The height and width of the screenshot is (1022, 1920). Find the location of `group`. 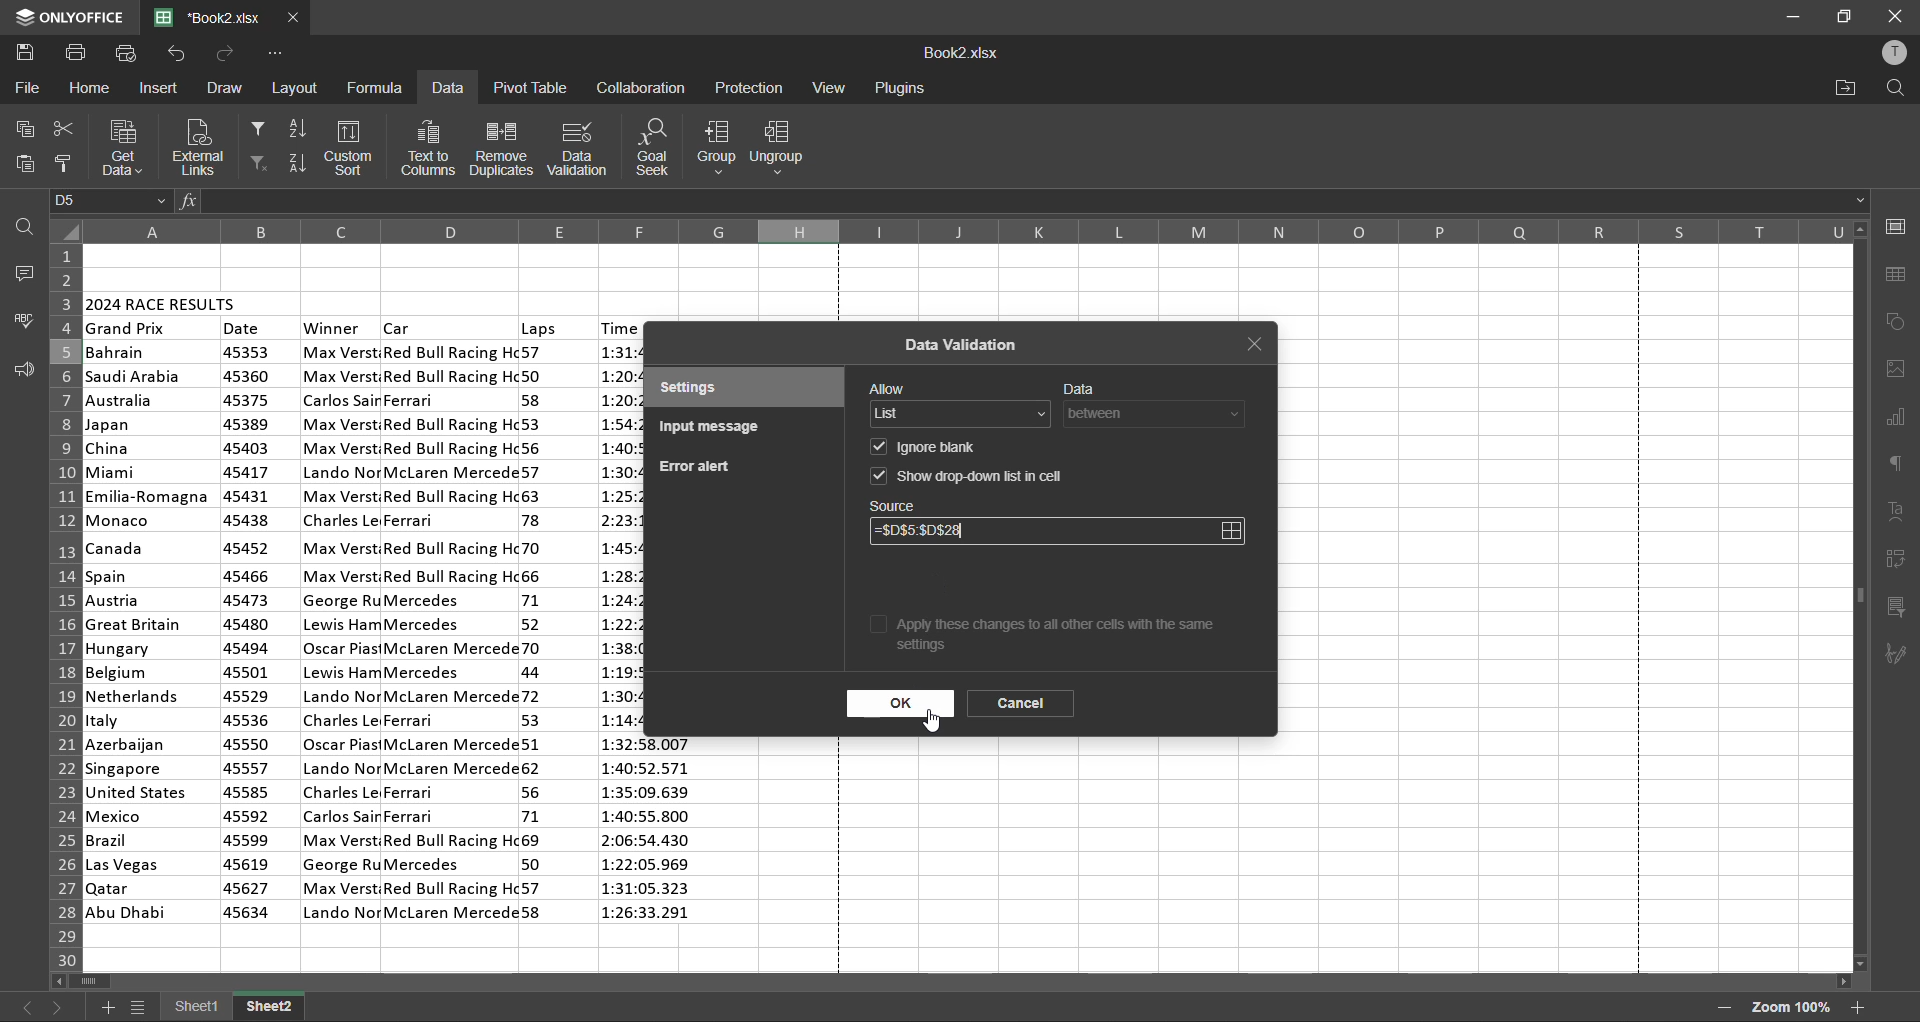

group is located at coordinates (717, 148).